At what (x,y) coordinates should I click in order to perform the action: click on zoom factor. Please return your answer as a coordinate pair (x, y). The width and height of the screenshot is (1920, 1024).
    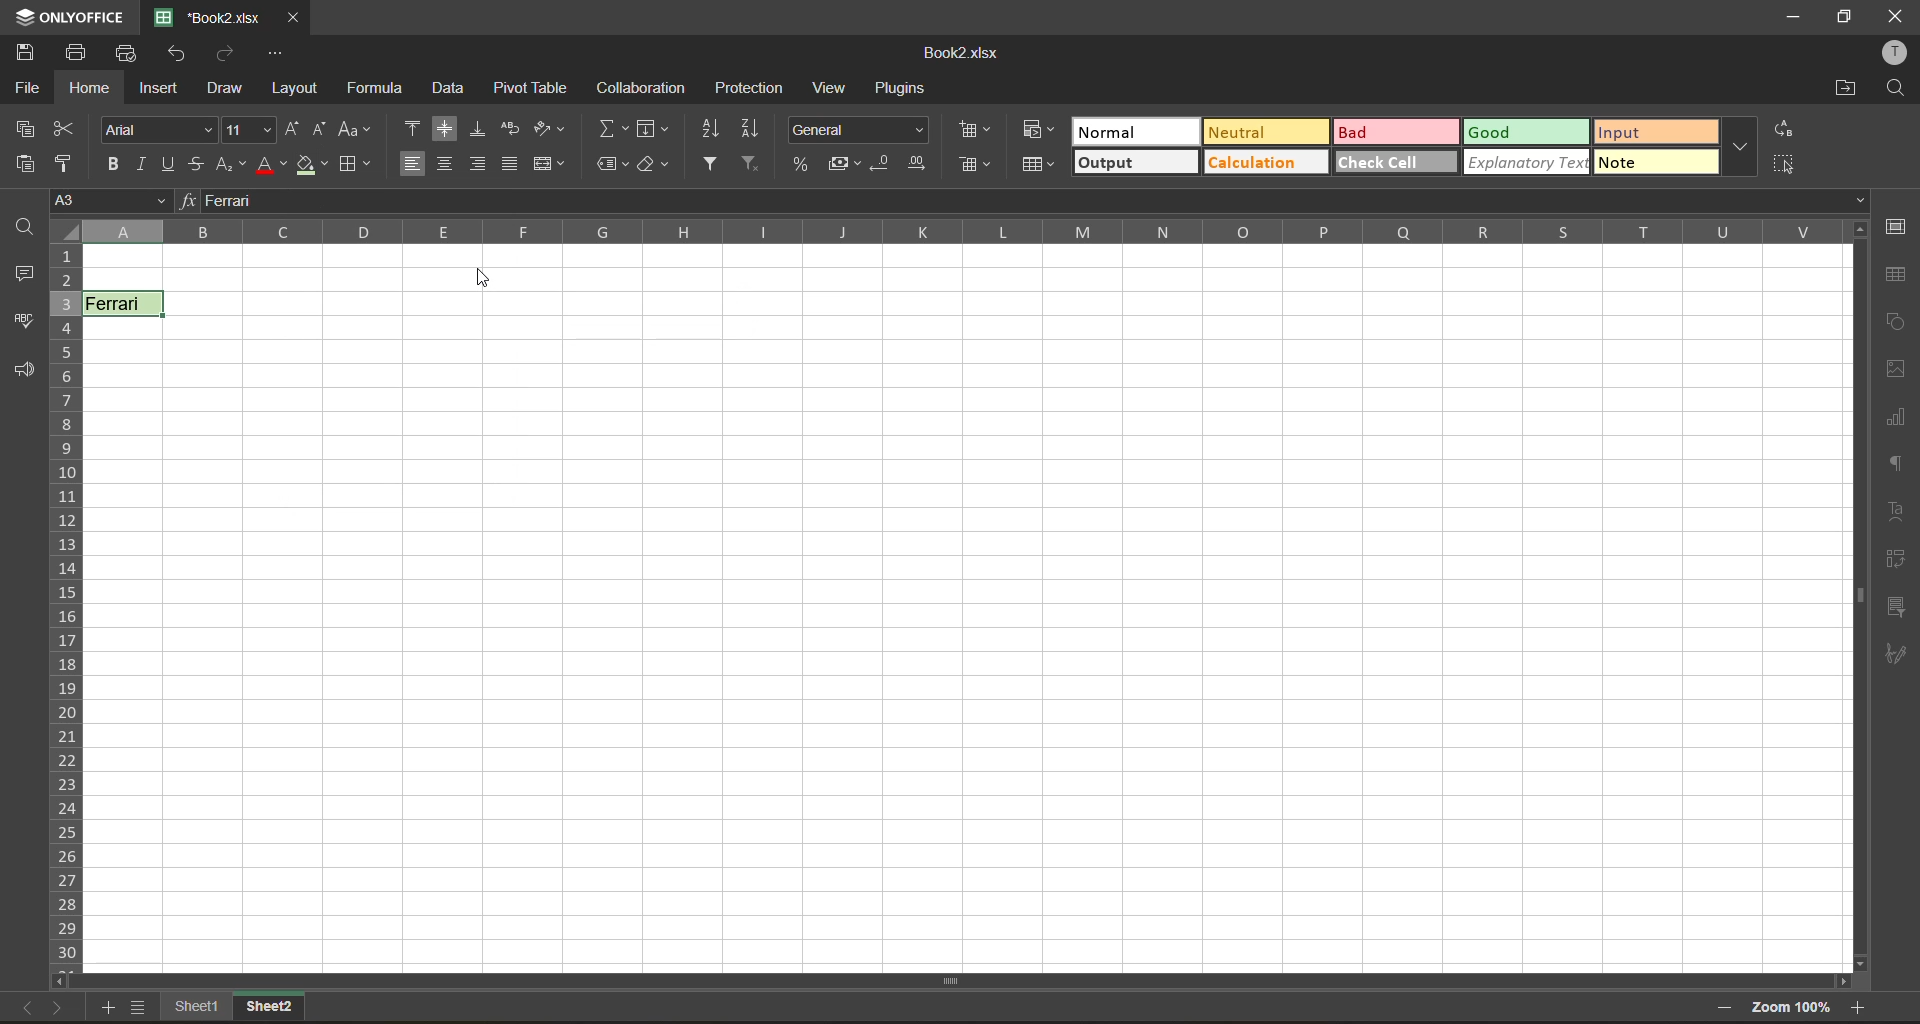
    Looking at the image, I should click on (1793, 1007).